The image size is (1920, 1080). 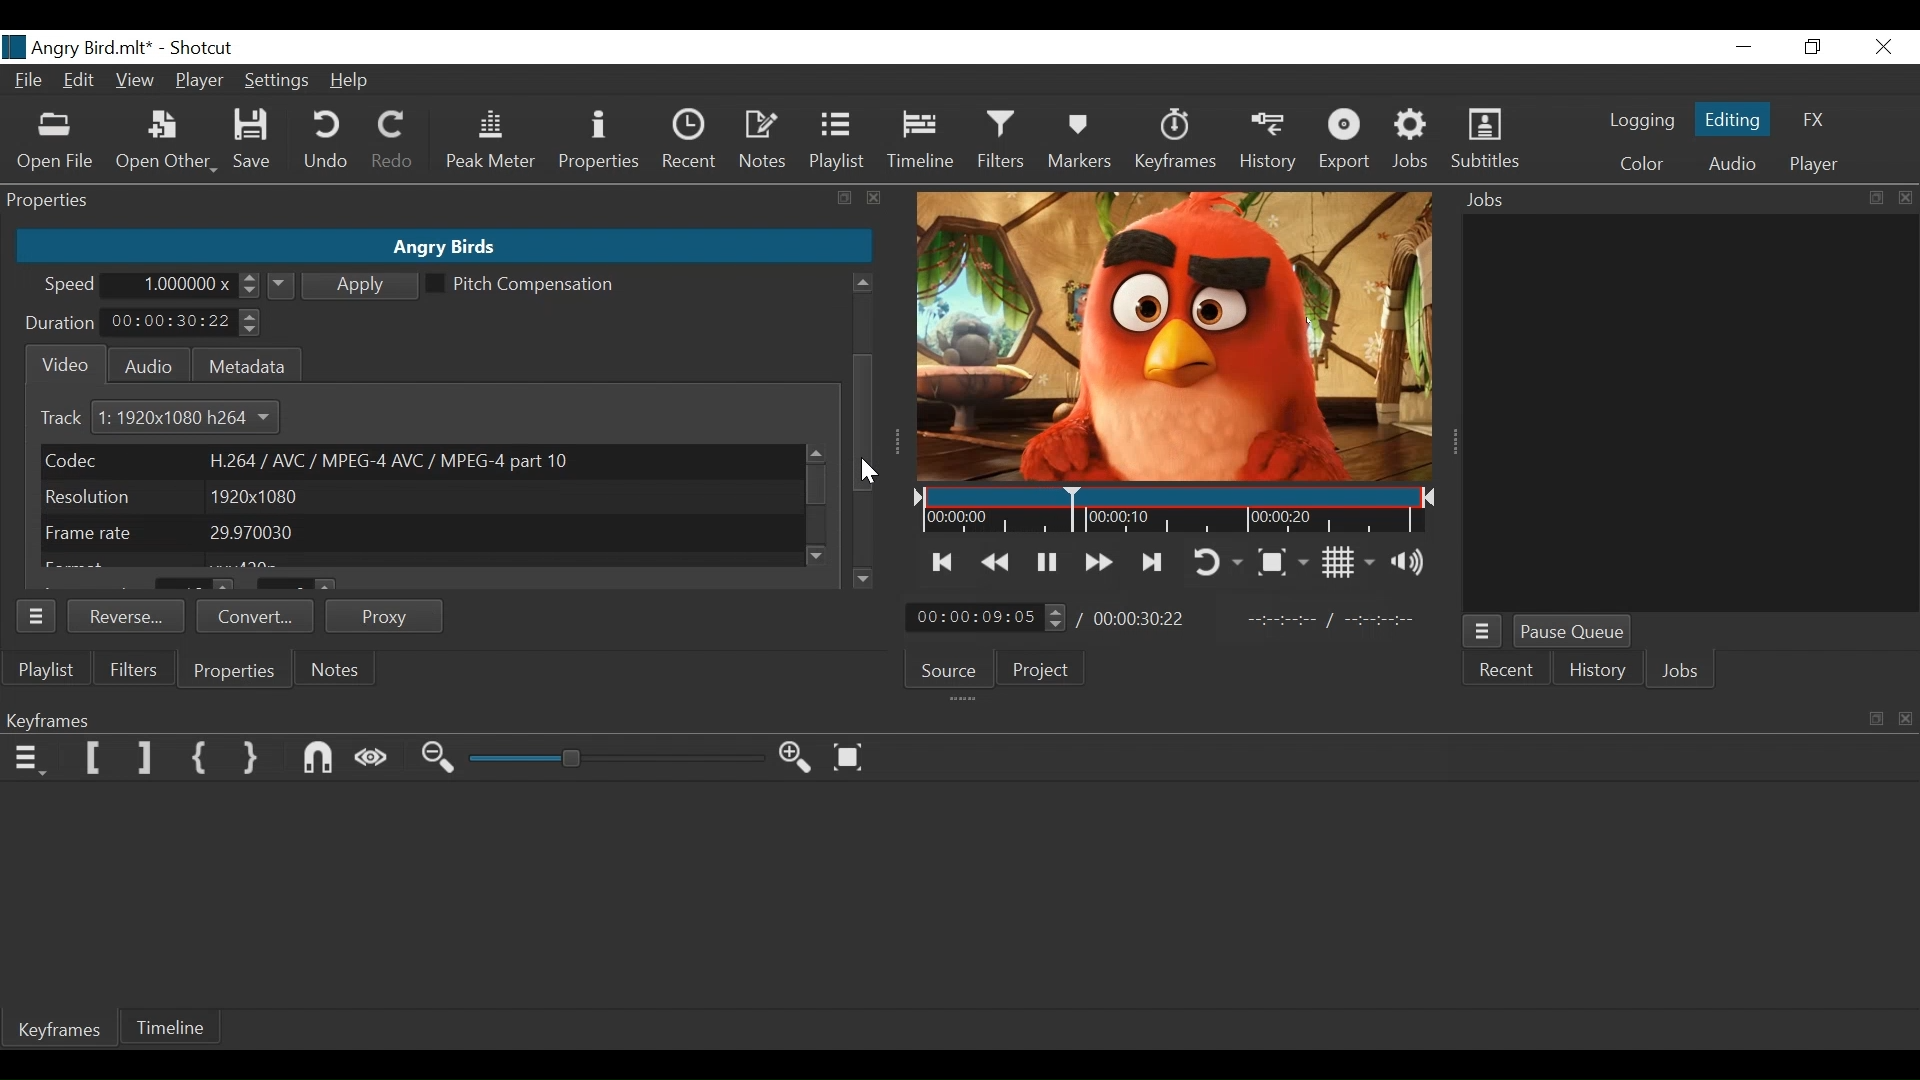 I want to click on Scroll up, so click(x=862, y=283).